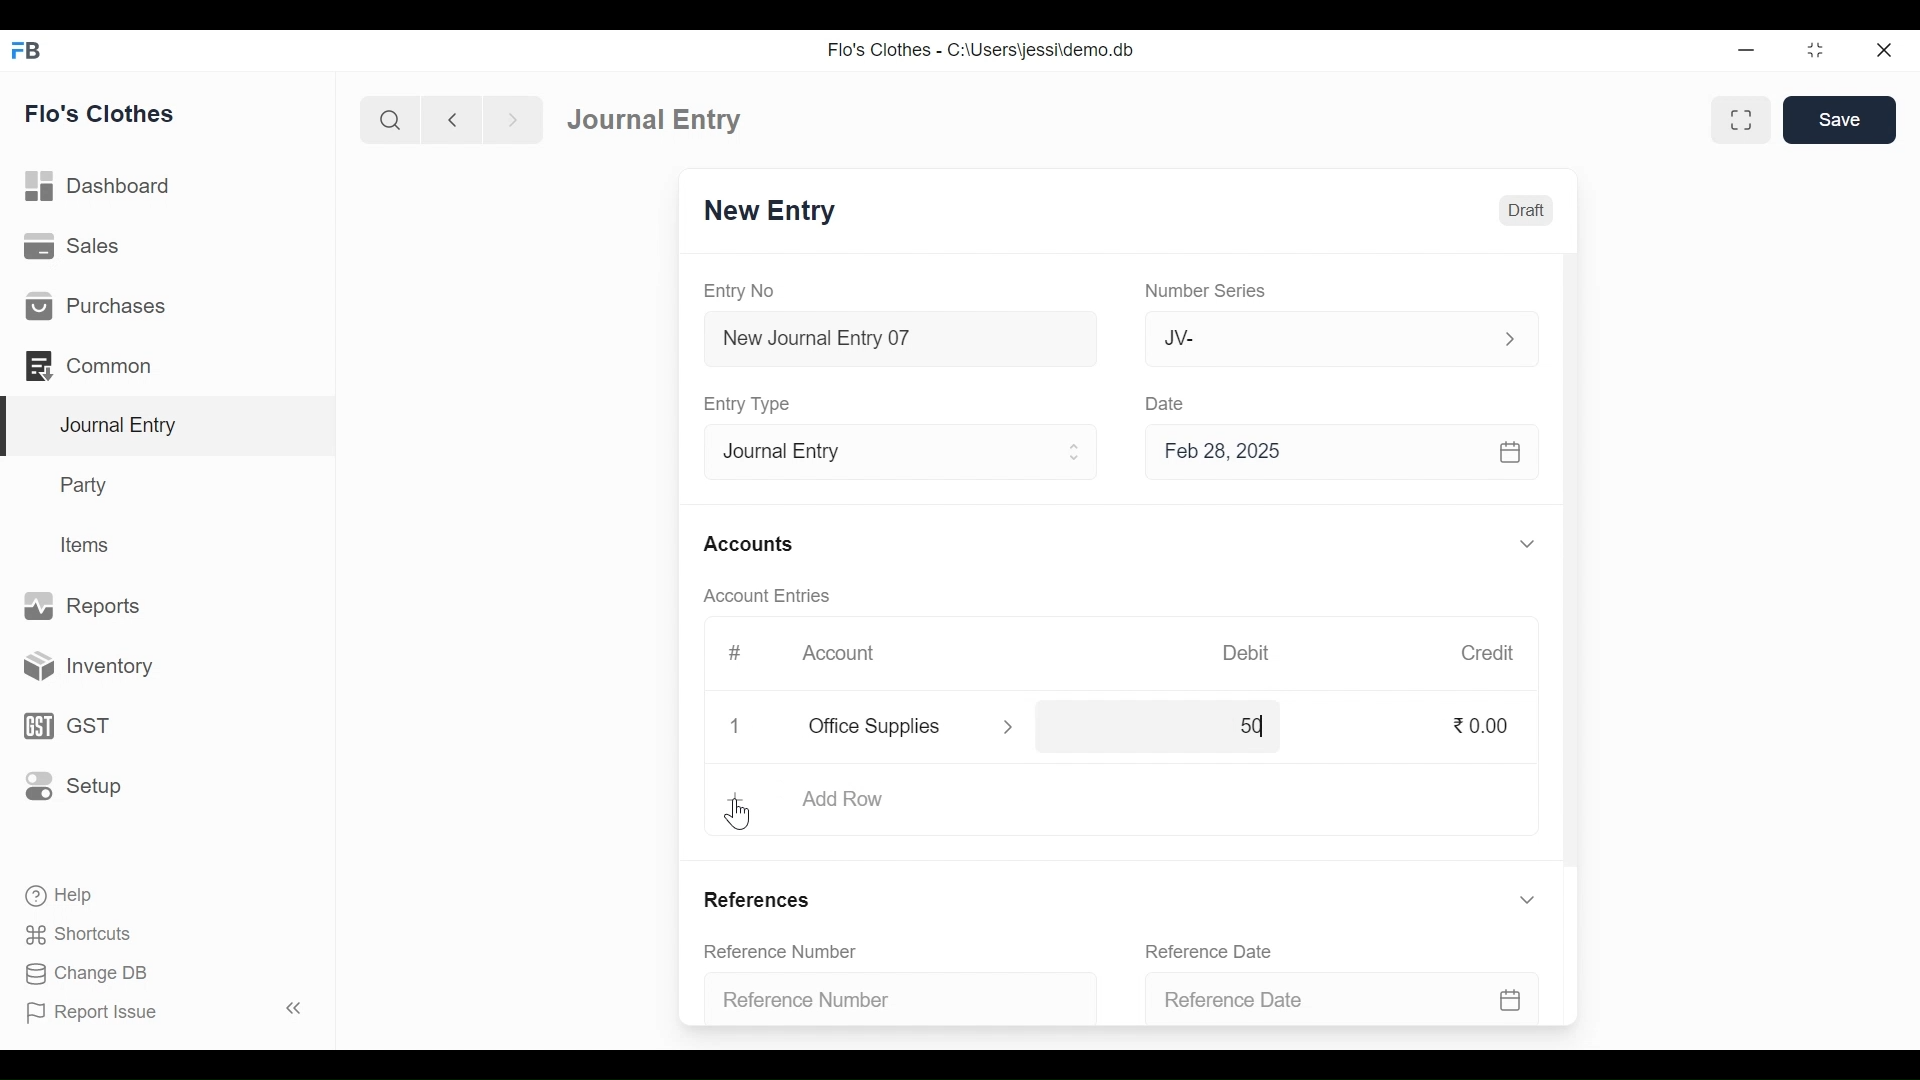 This screenshot has height=1080, width=1920. What do you see at coordinates (1334, 1000) in the screenshot?
I see `Reference Date` at bounding box center [1334, 1000].